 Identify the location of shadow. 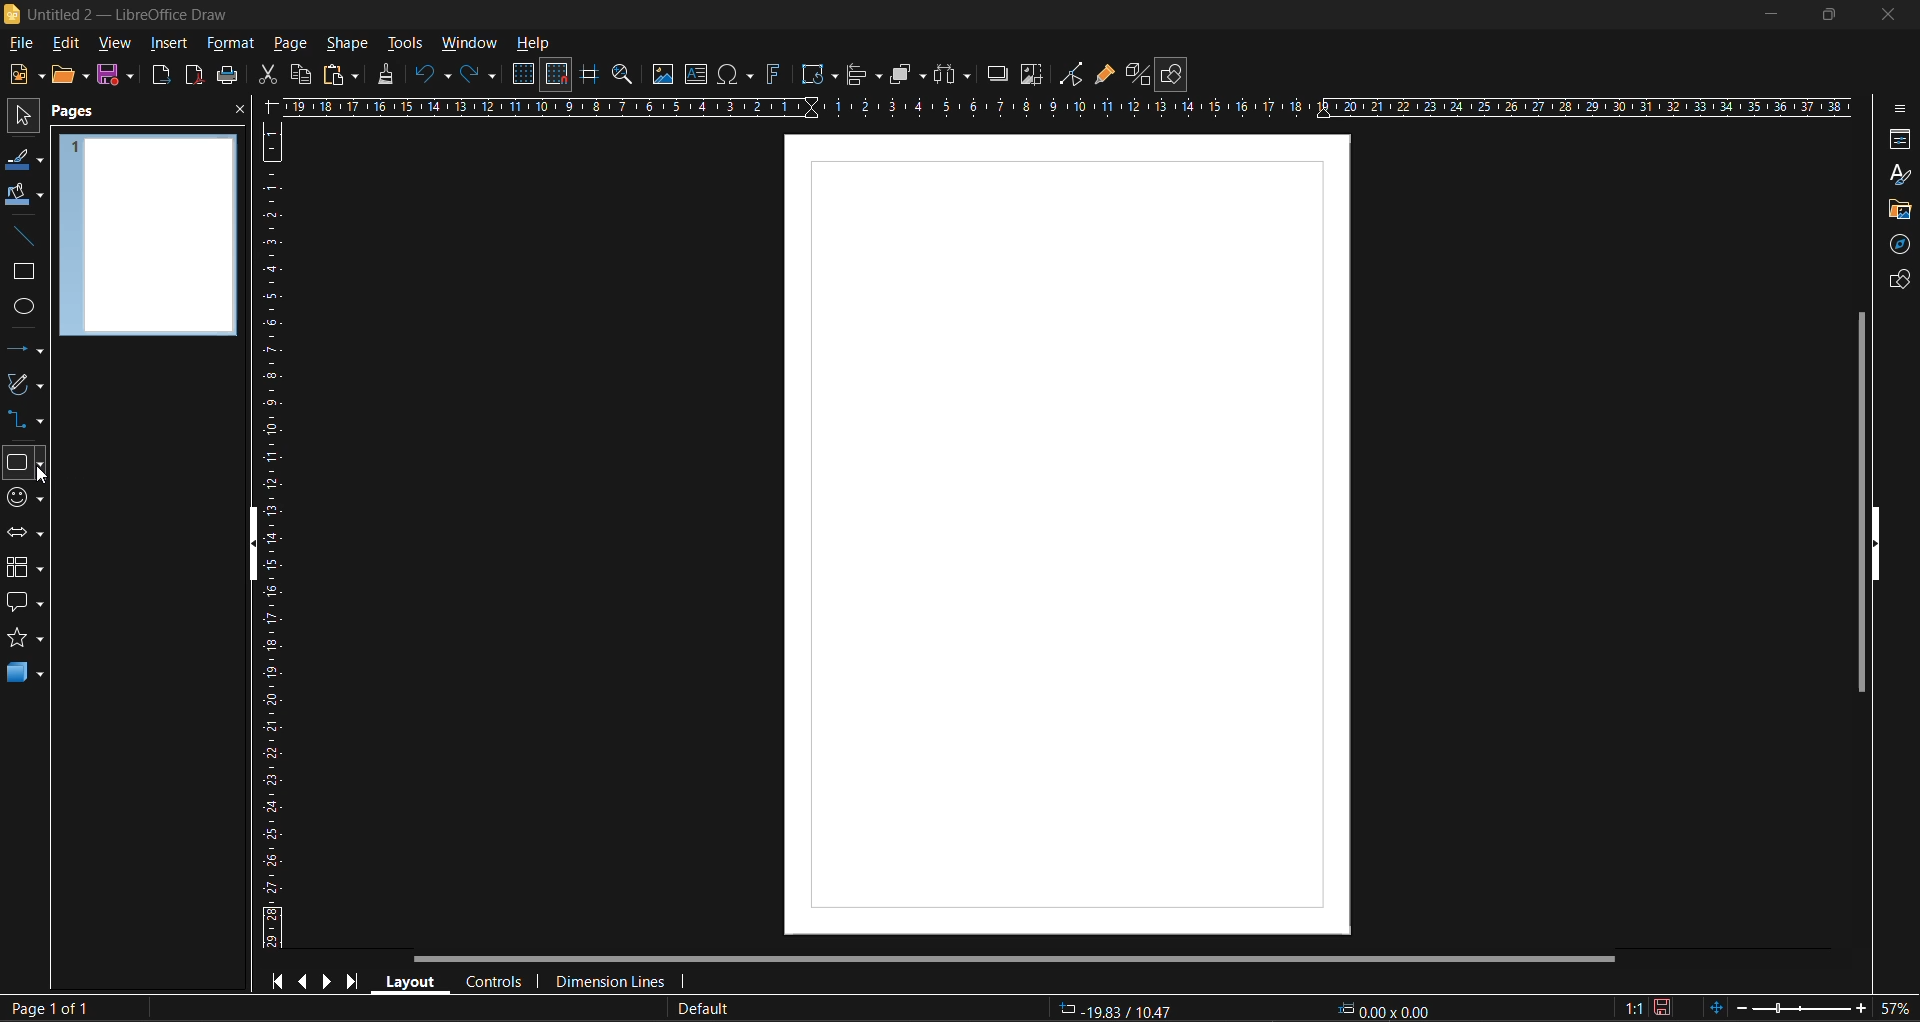
(999, 74).